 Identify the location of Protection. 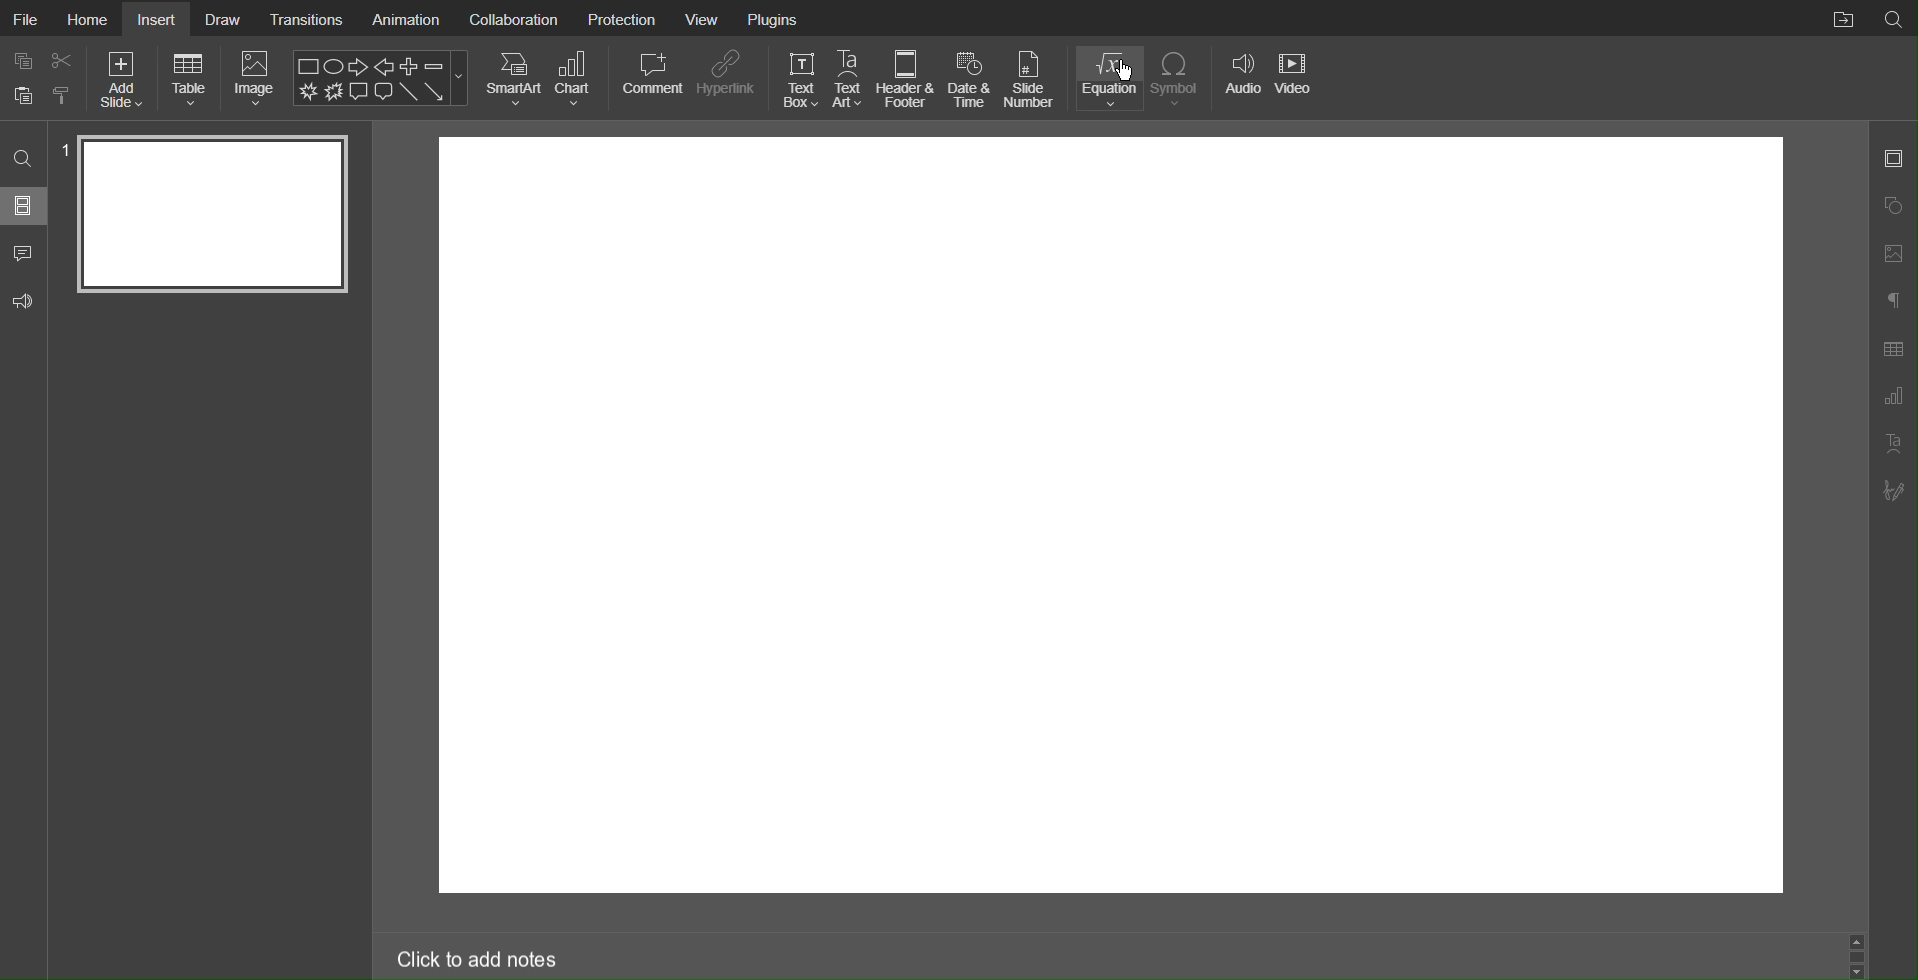
(620, 18).